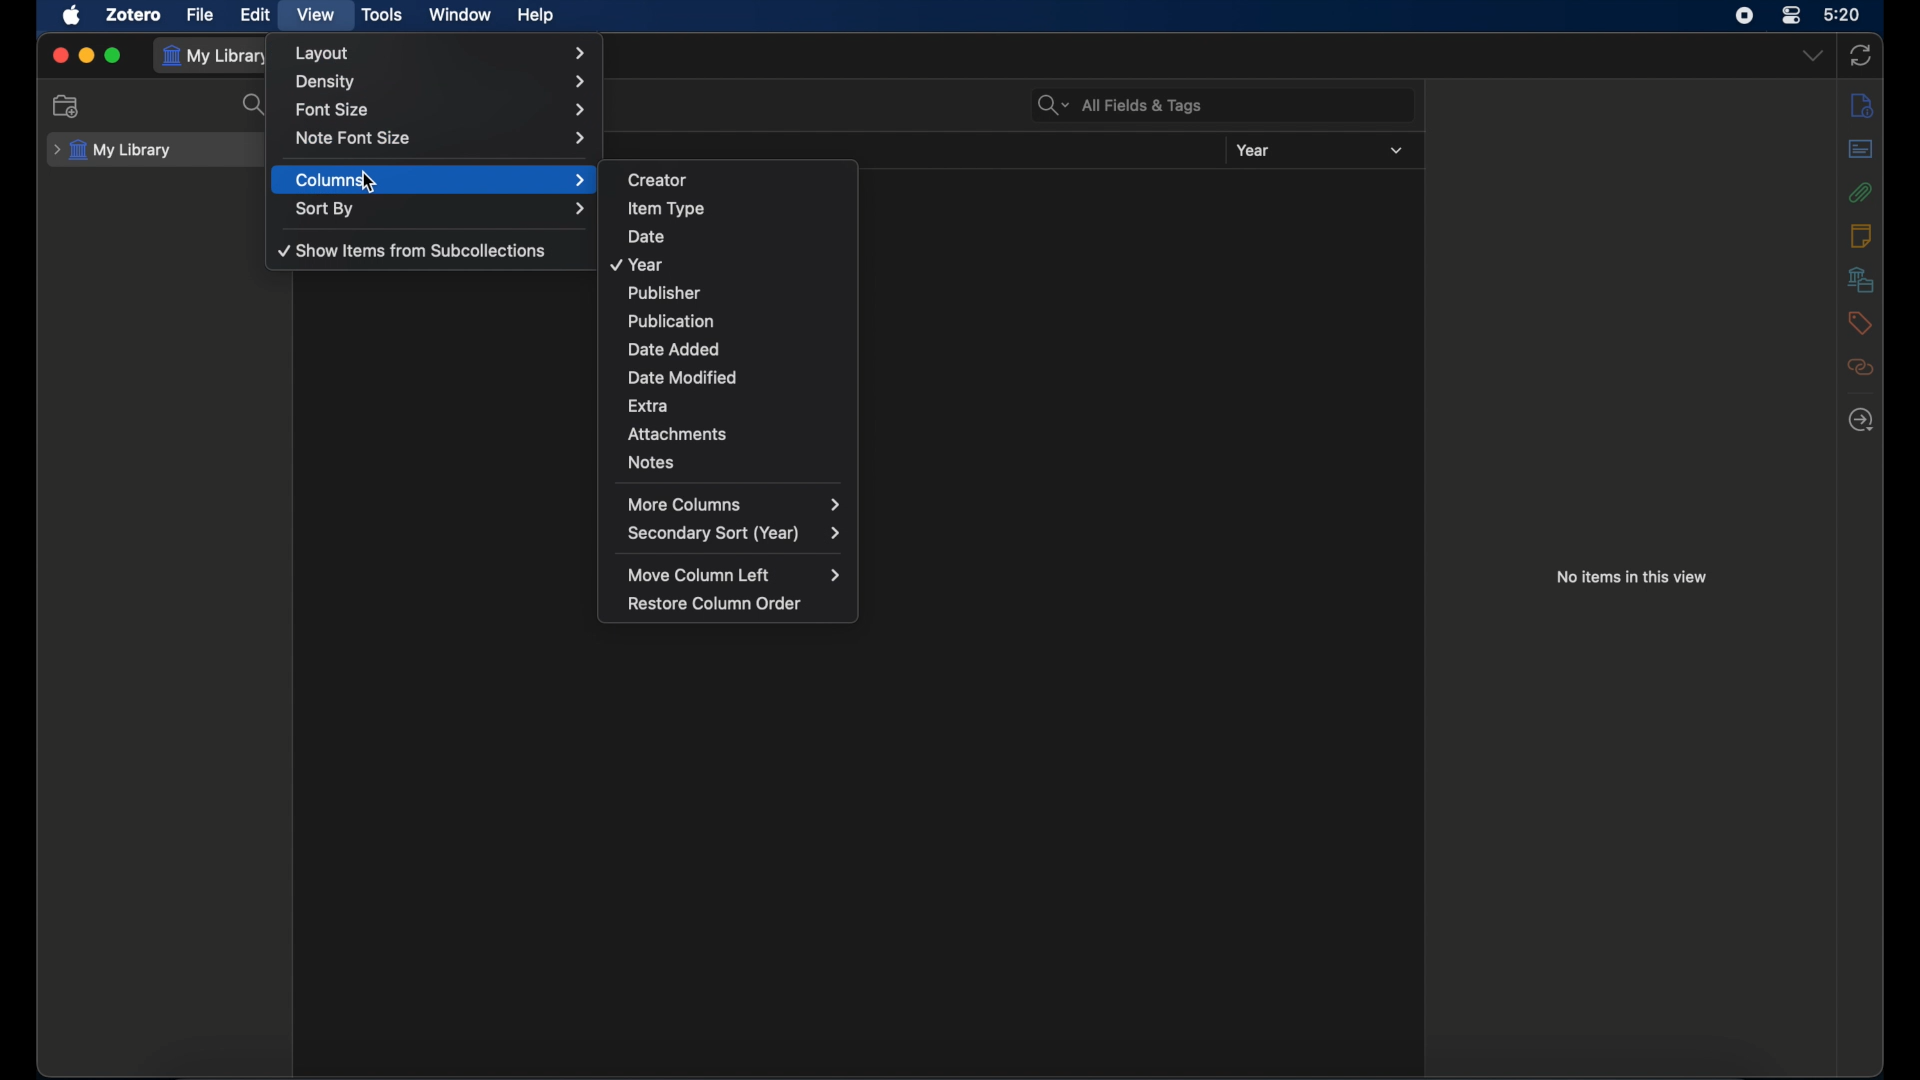 Image resolution: width=1920 pixels, height=1080 pixels. Describe the element at coordinates (1862, 106) in the screenshot. I see `info` at that location.